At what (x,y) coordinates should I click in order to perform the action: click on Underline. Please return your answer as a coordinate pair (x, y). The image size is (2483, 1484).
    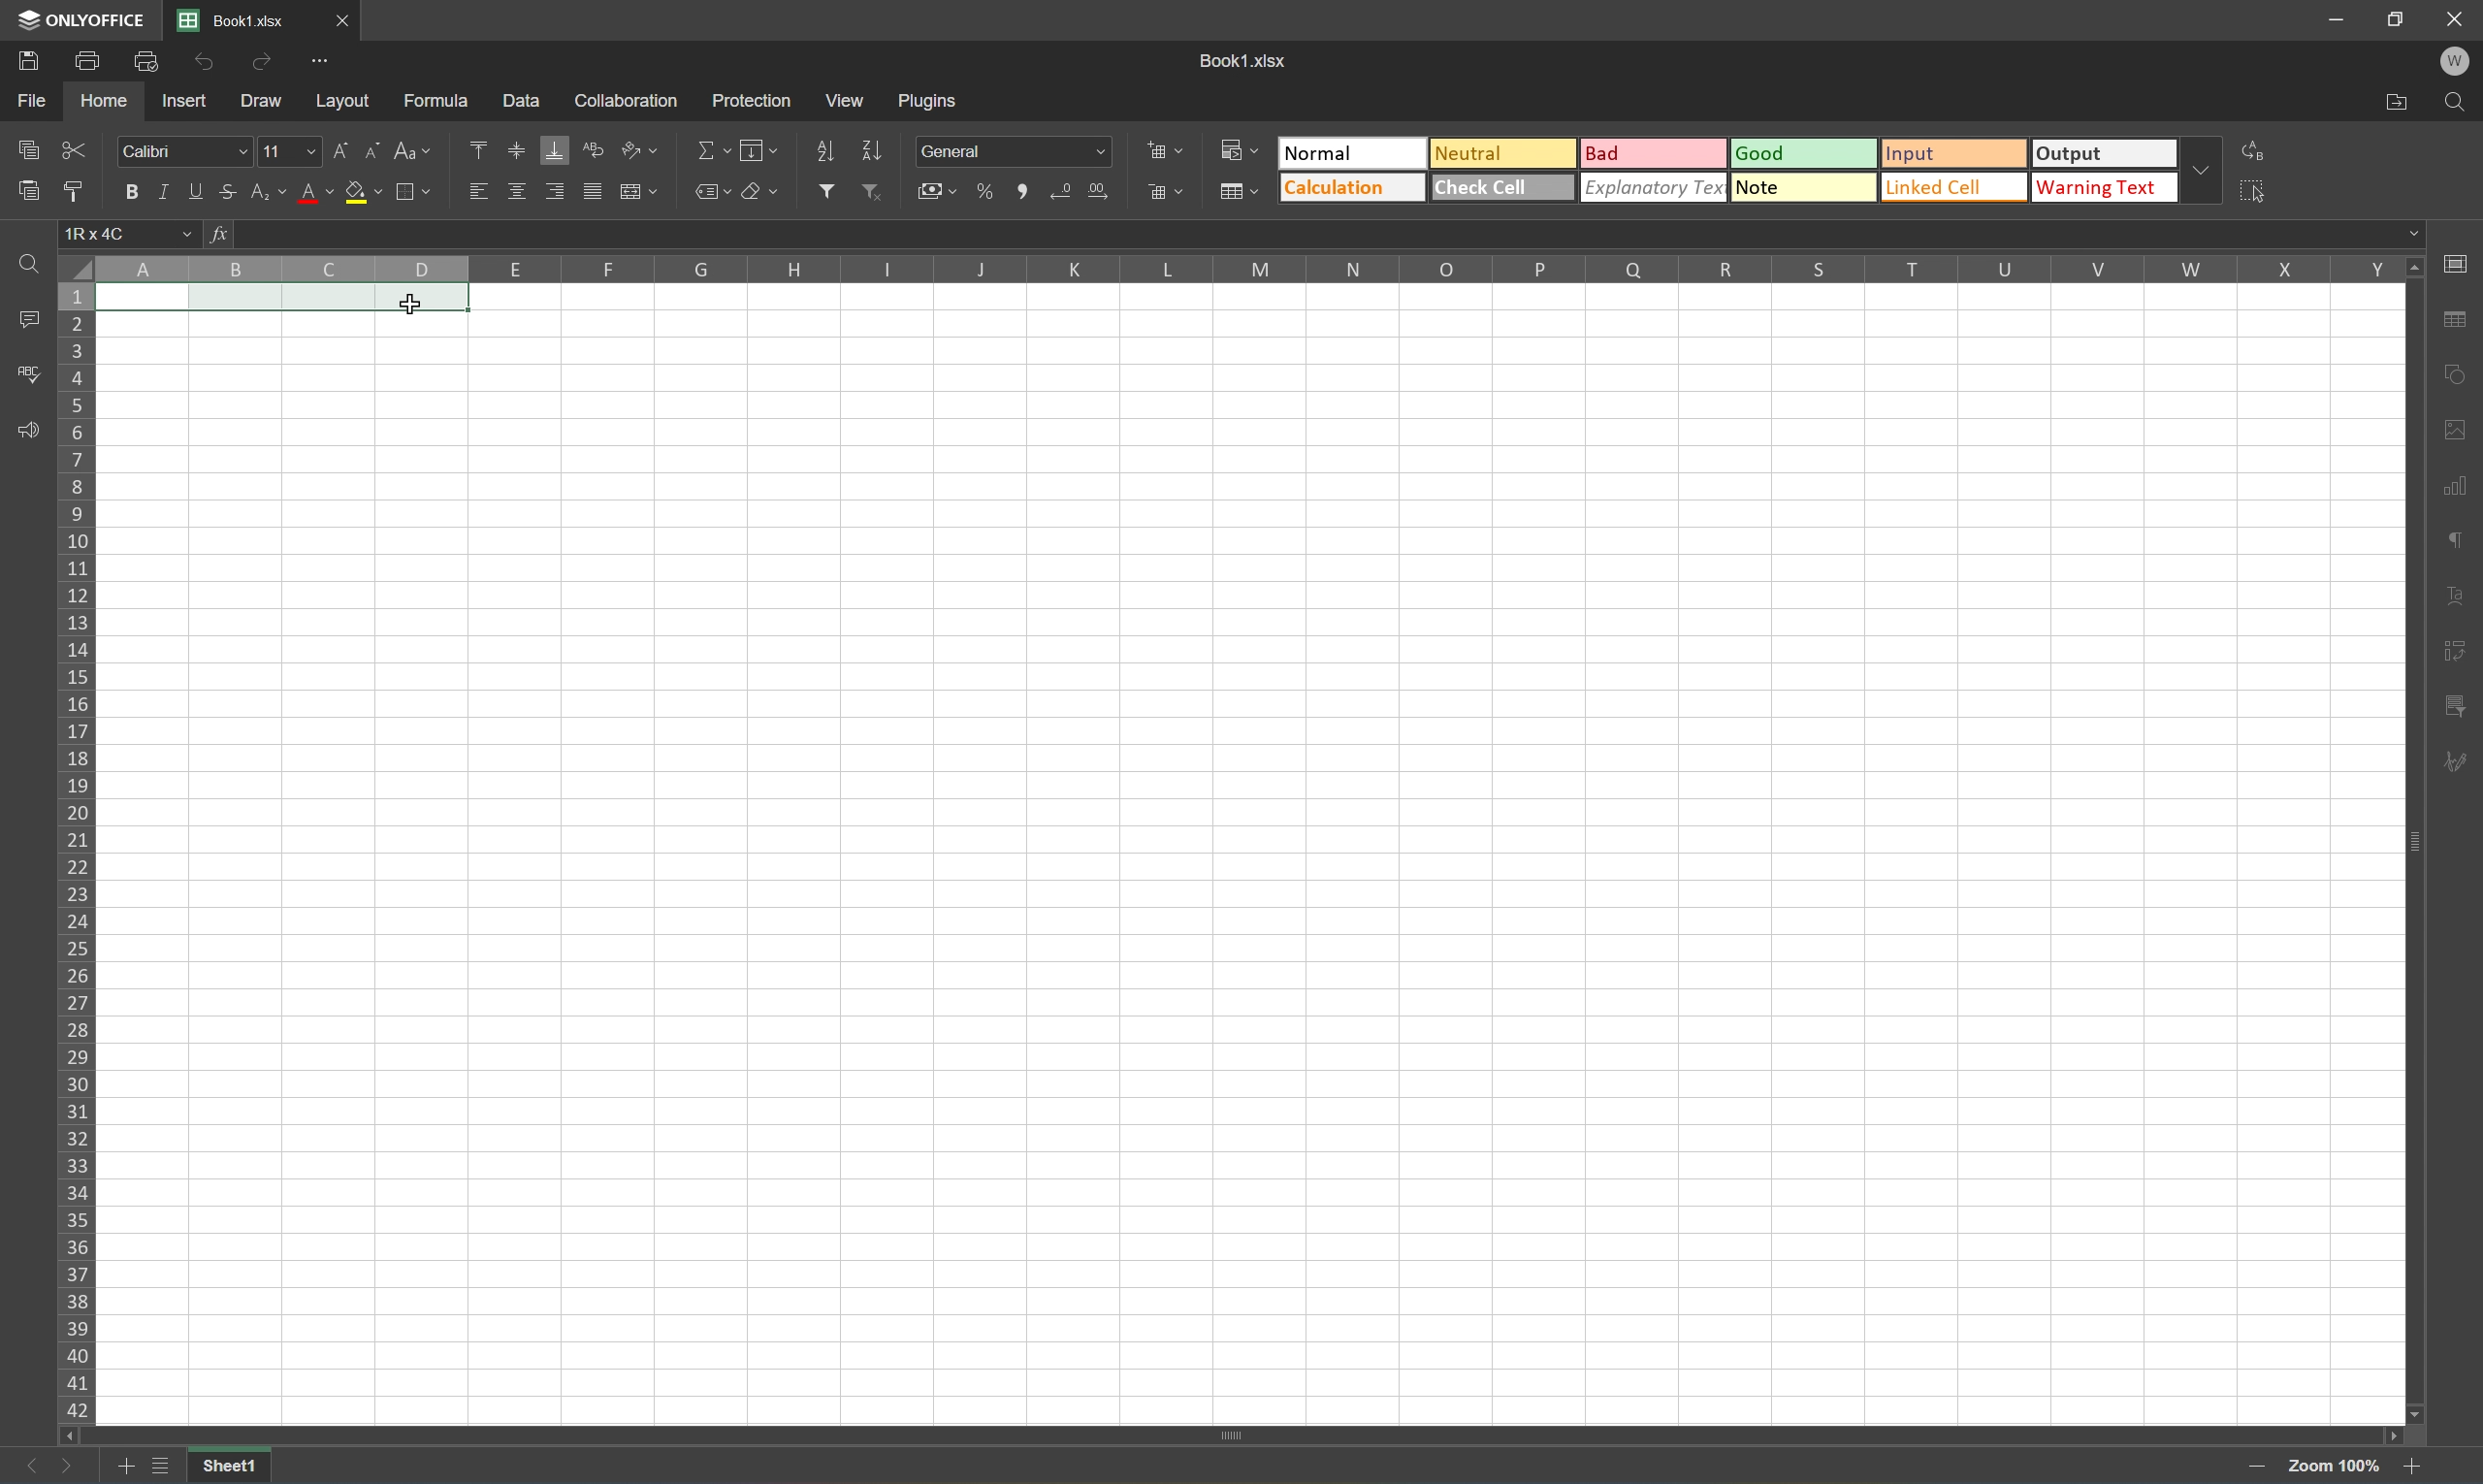
    Looking at the image, I should click on (199, 192).